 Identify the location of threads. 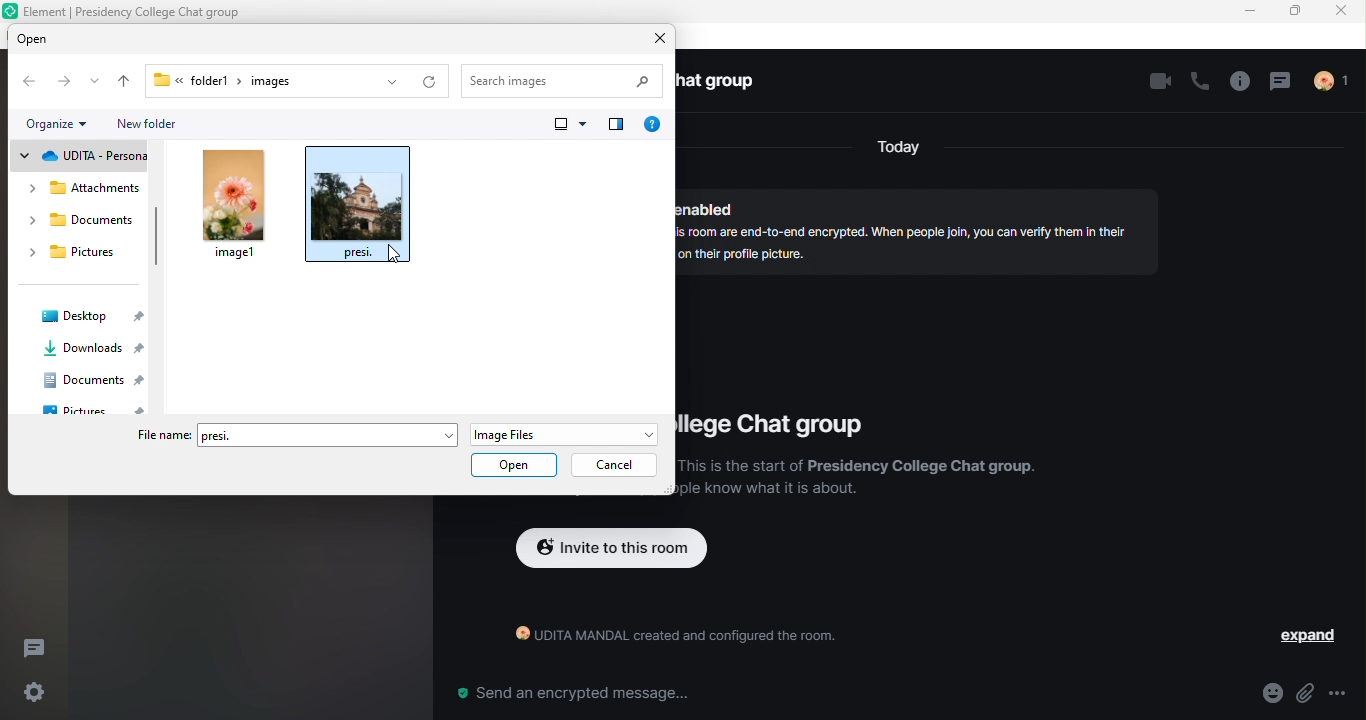
(41, 646).